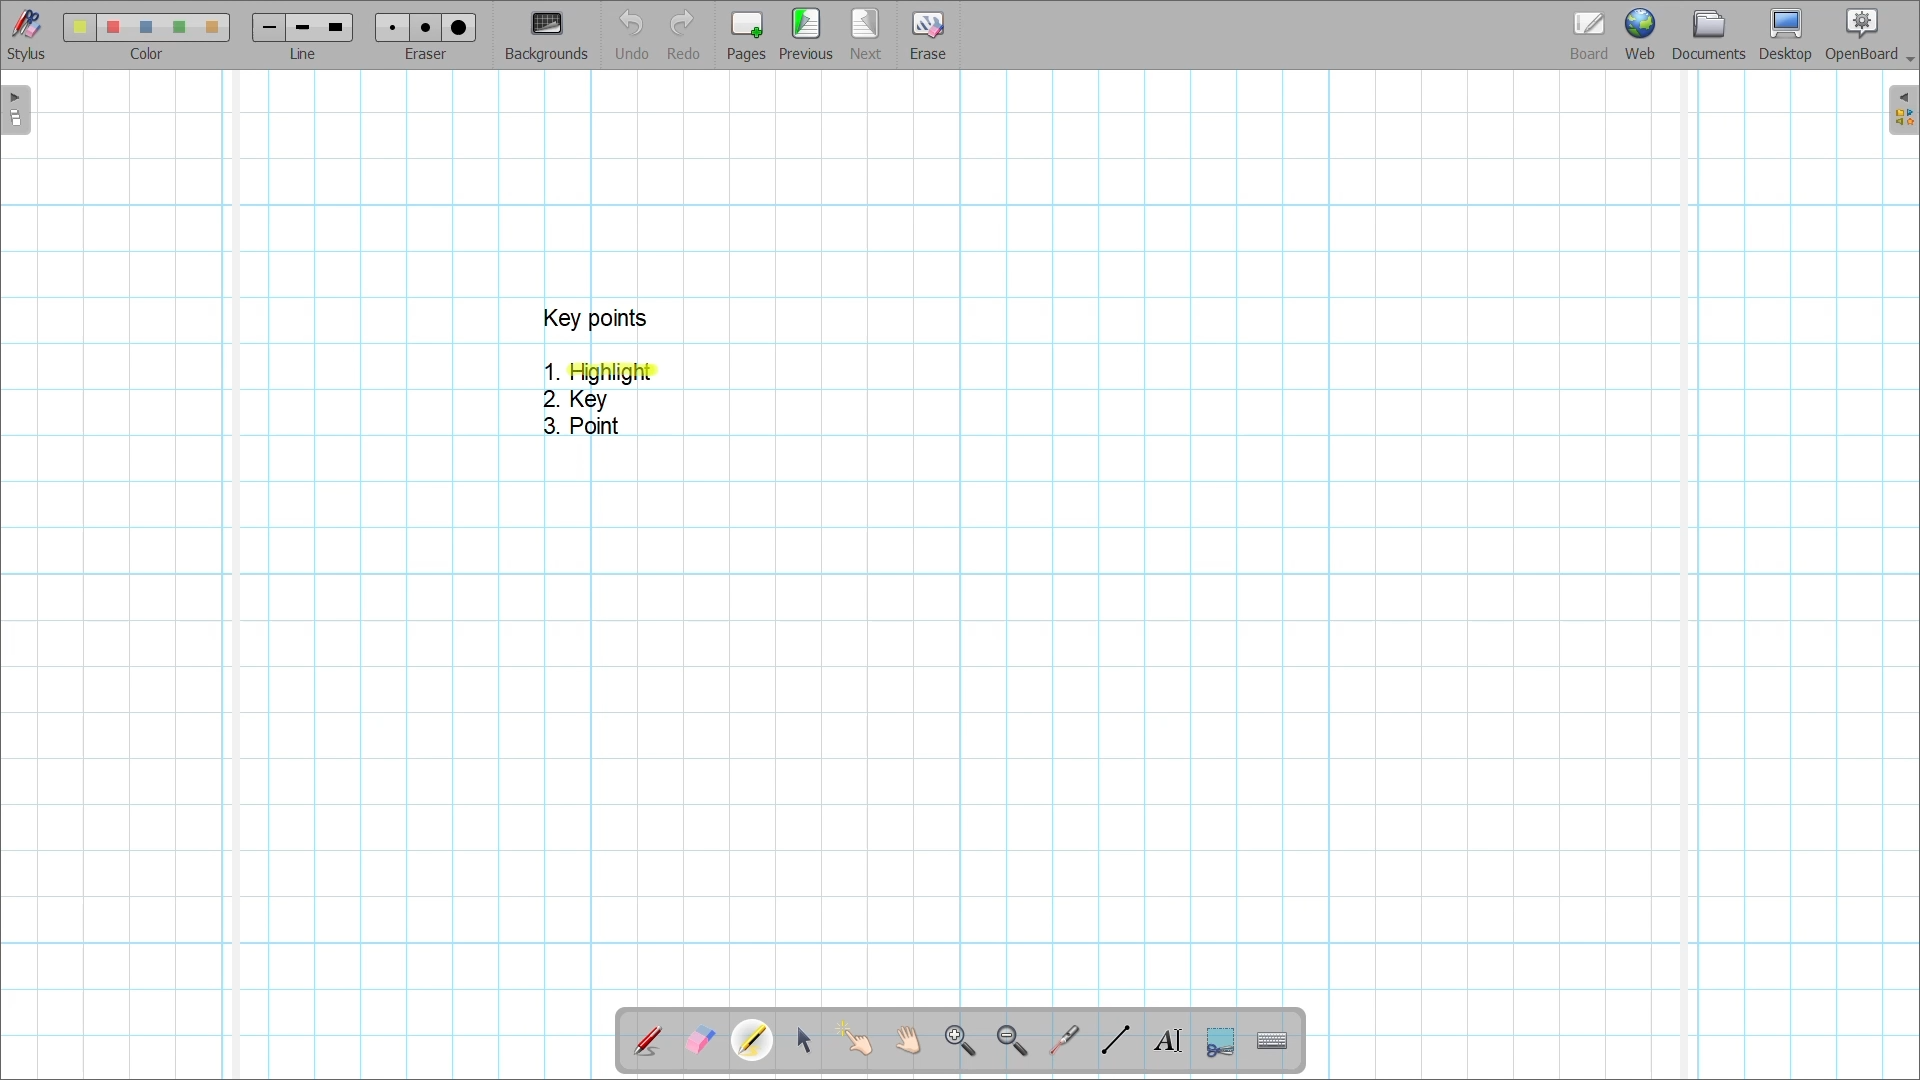  Describe the element at coordinates (746, 36) in the screenshot. I see `Add page` at that location.